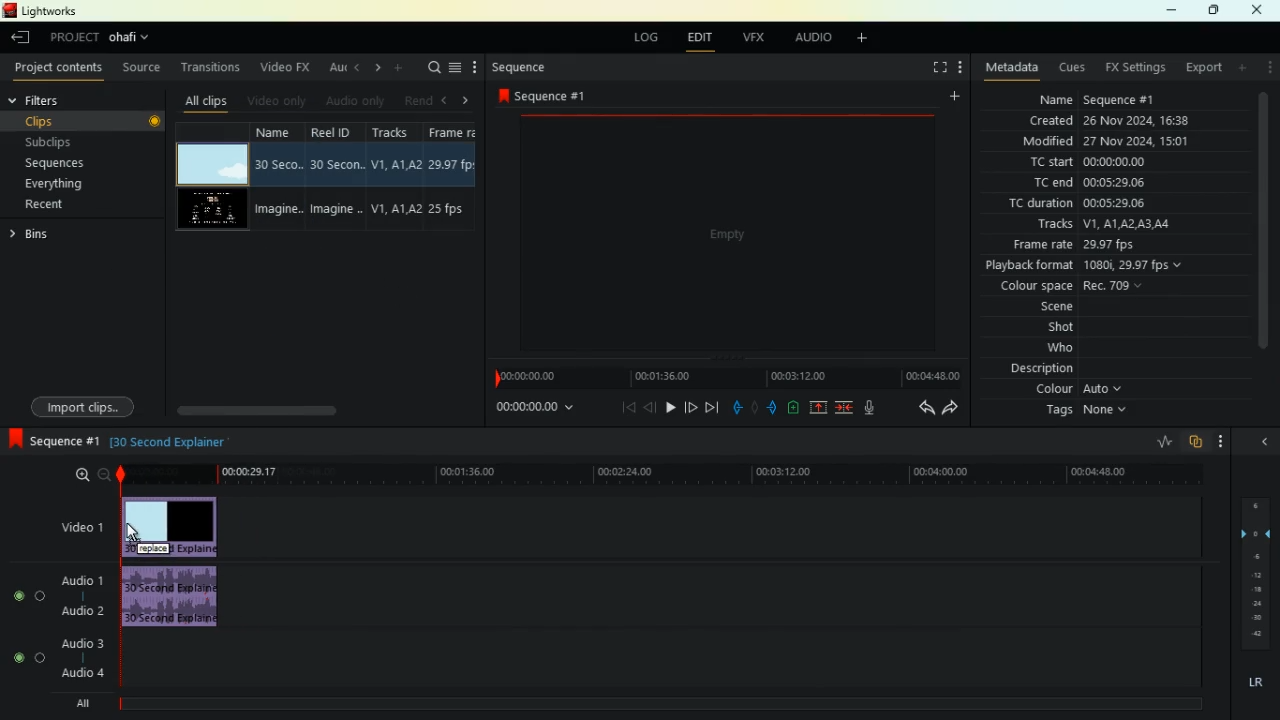  I want to click on reel id, so click(337, 175).